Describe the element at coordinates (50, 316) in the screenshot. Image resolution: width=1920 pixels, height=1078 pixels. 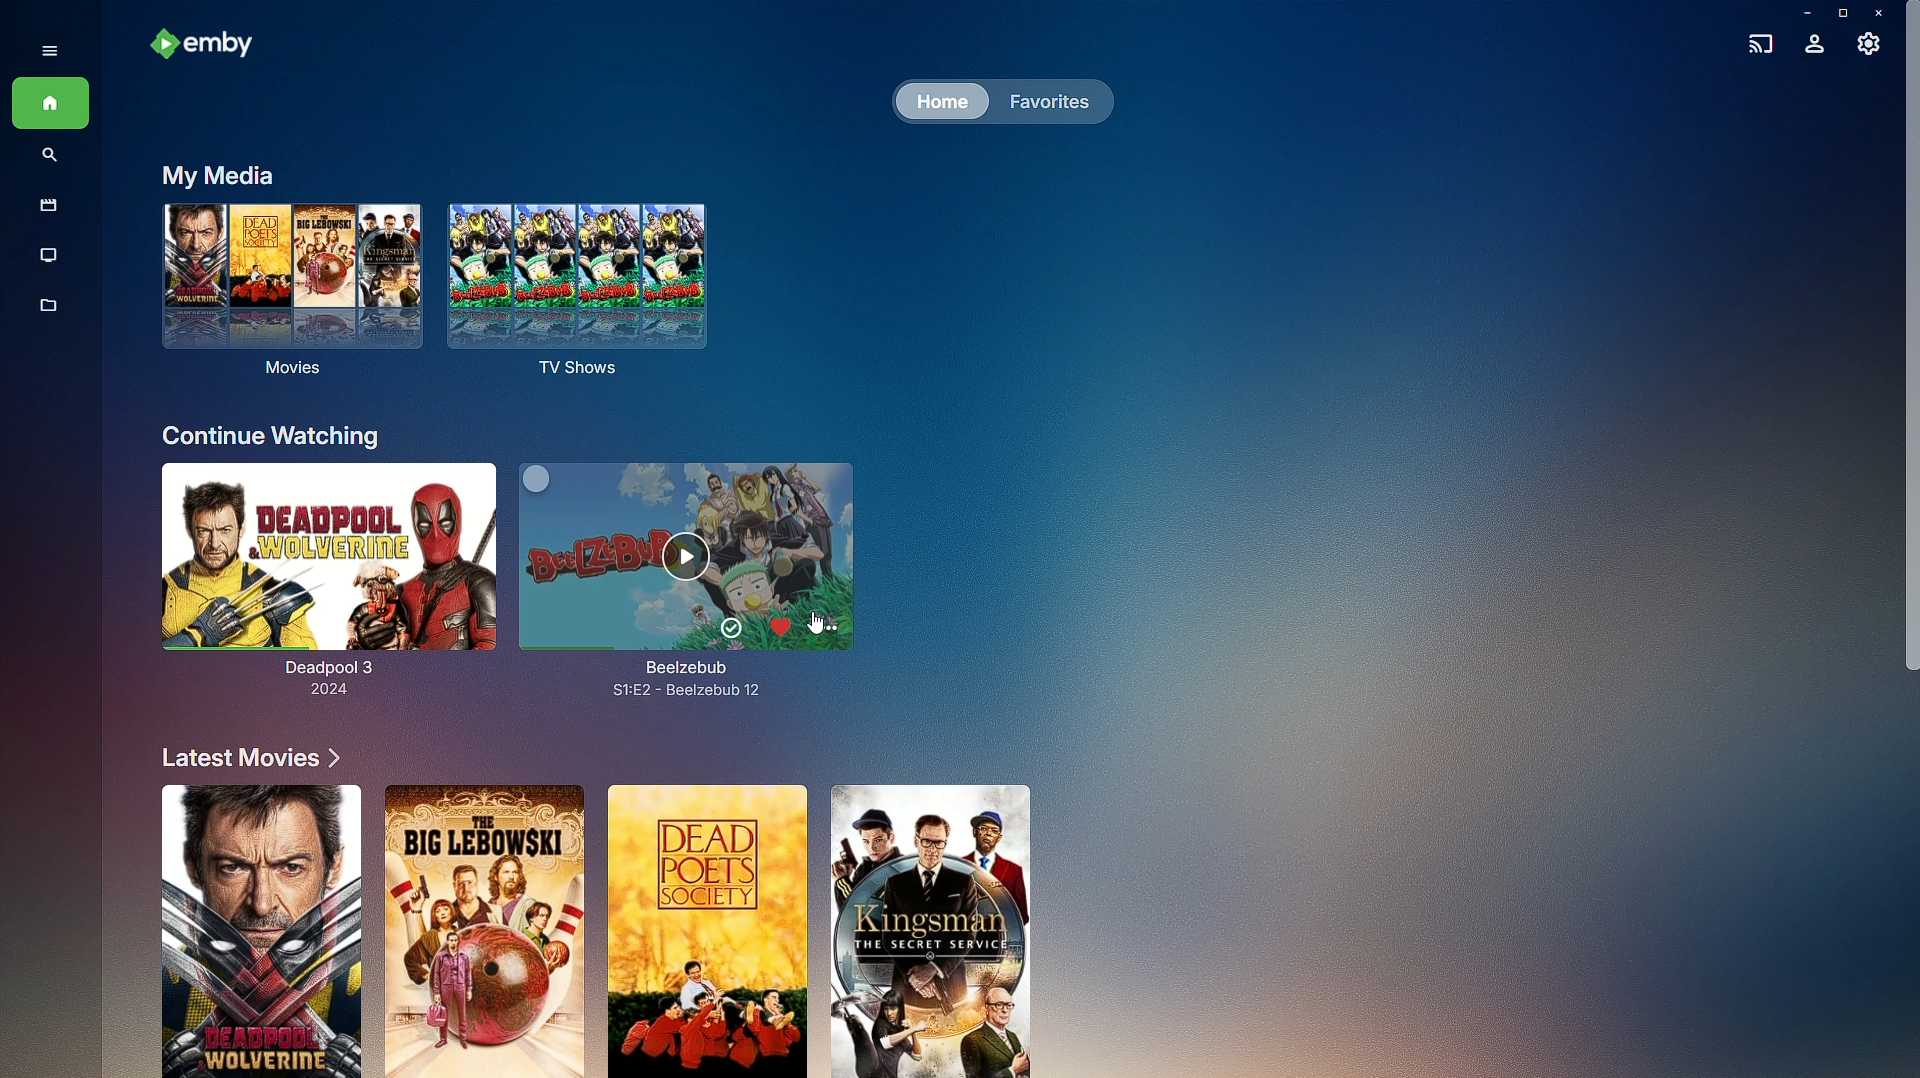
I see `Metadata` at that location.